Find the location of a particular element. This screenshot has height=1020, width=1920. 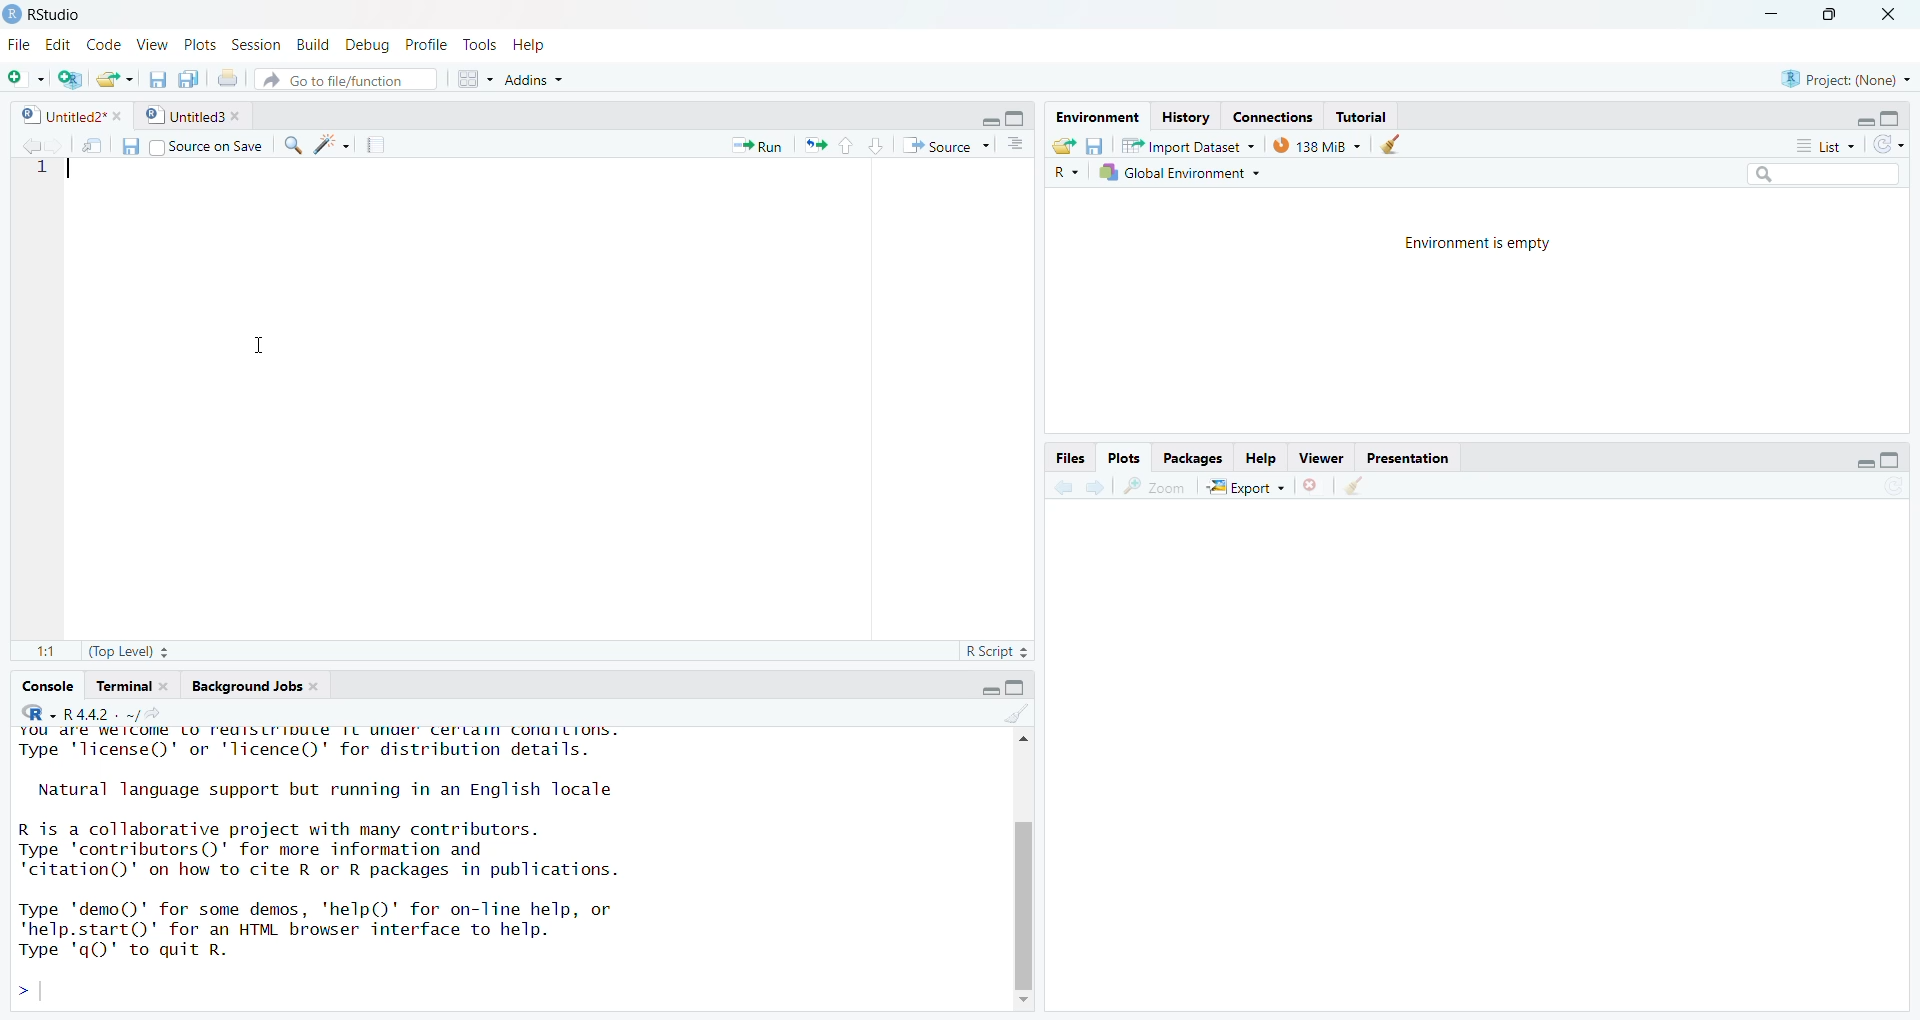

Untitled2 is located at coordinates (68, 115).